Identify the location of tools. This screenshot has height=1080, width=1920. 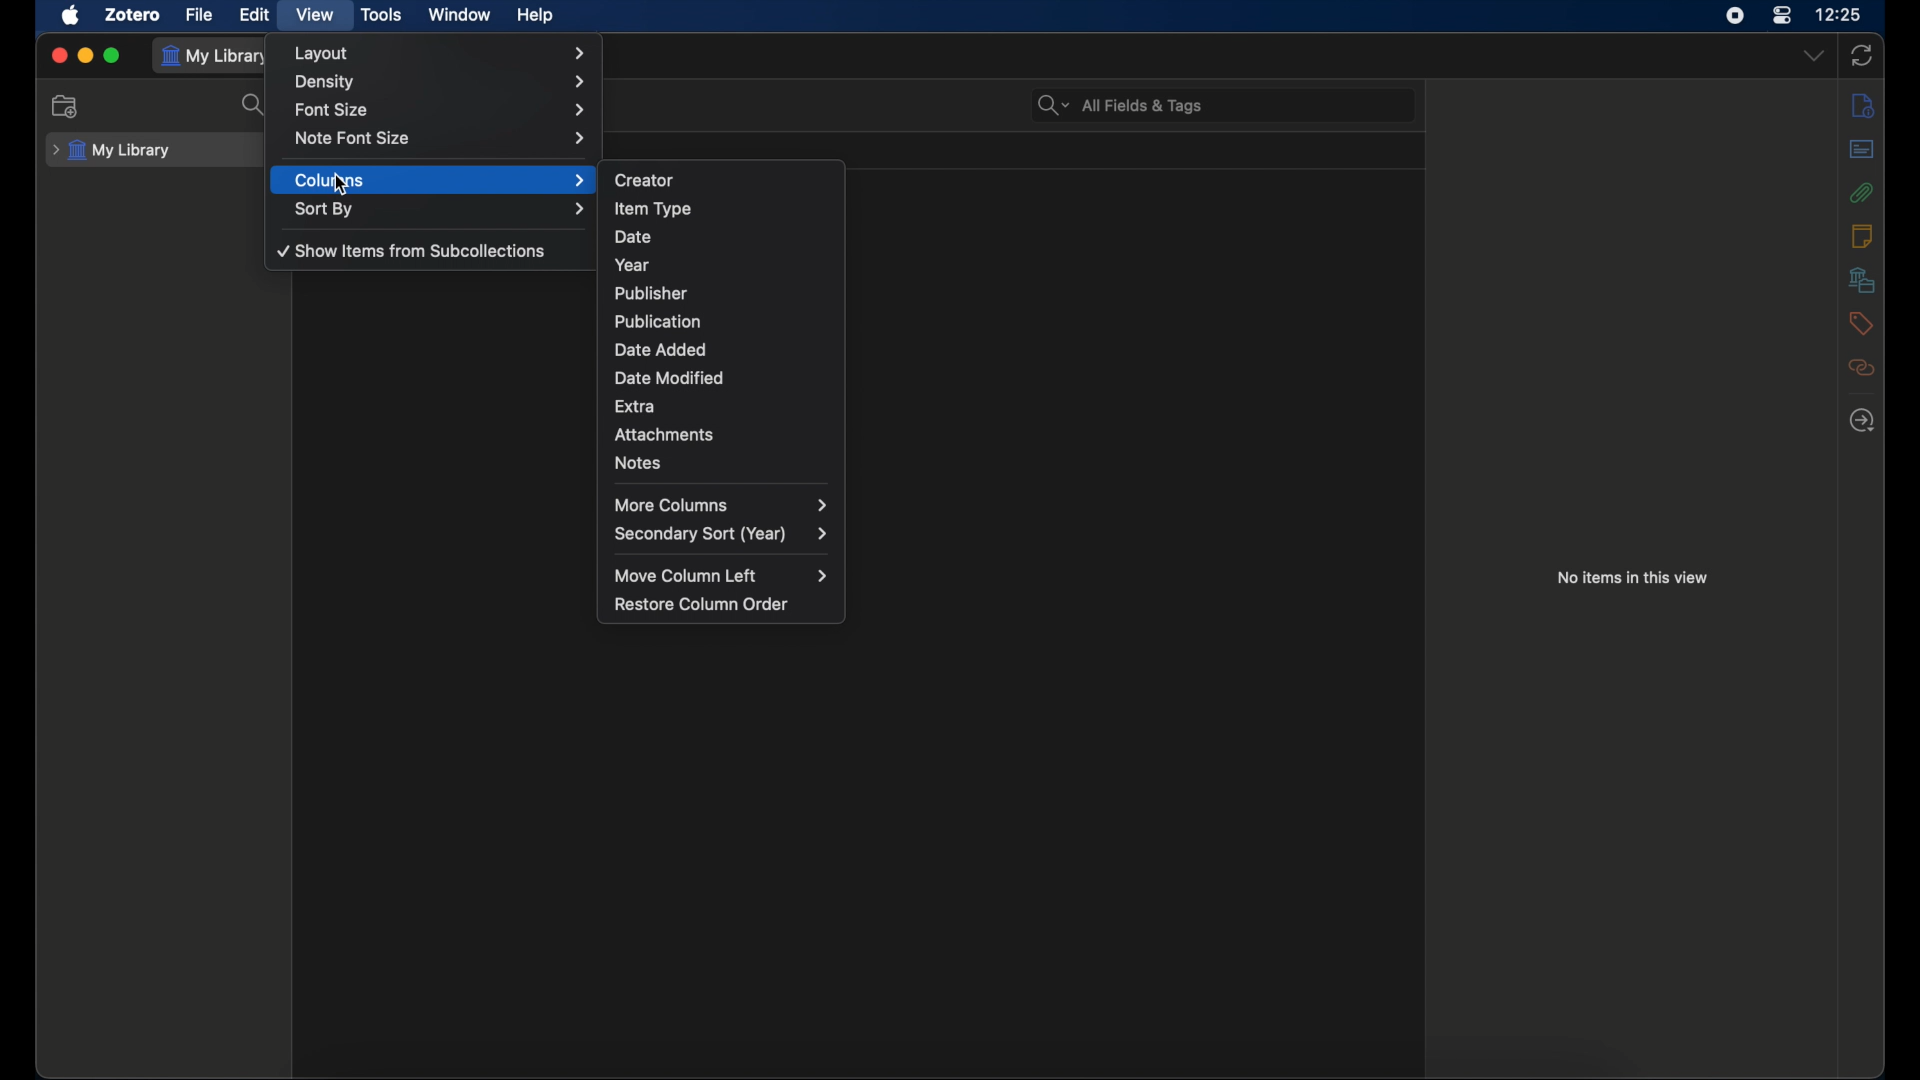
(382, 15).